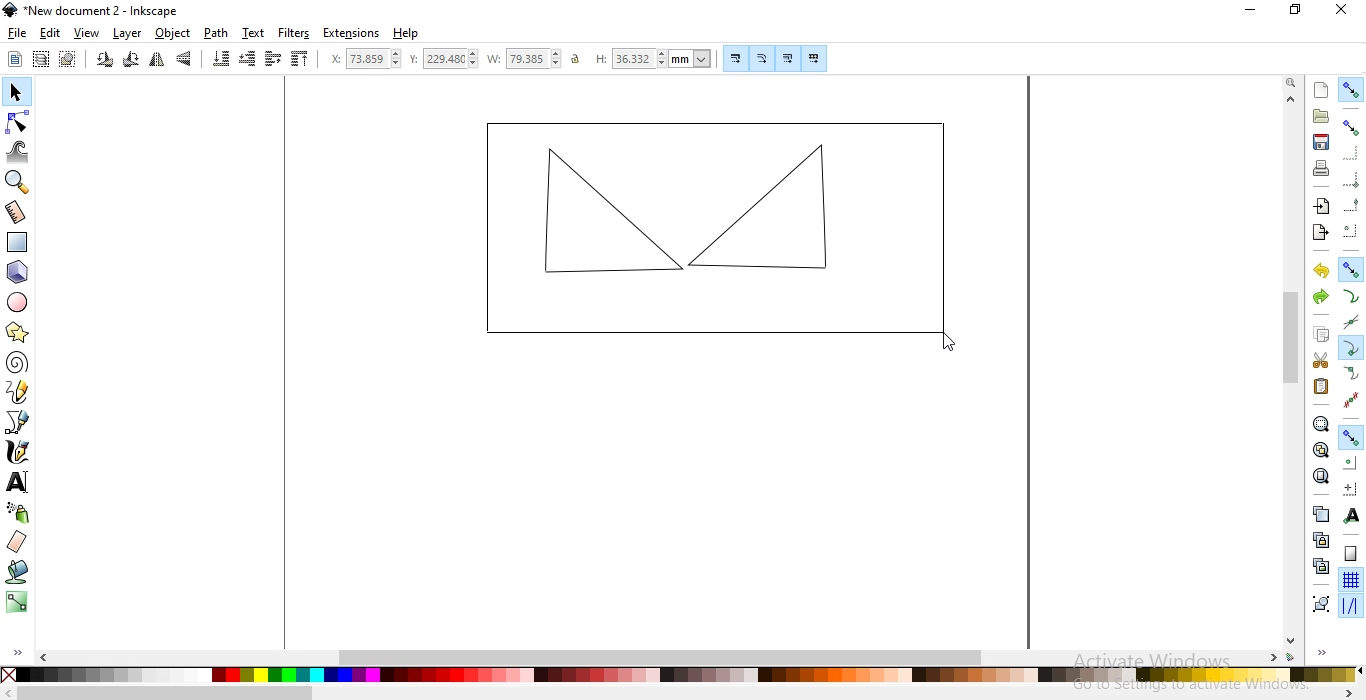 The width and height of the screenshot is (1366, 700). Describe the element at coordinates (579, 60) in the screenshot. I see `unlock` at that location.